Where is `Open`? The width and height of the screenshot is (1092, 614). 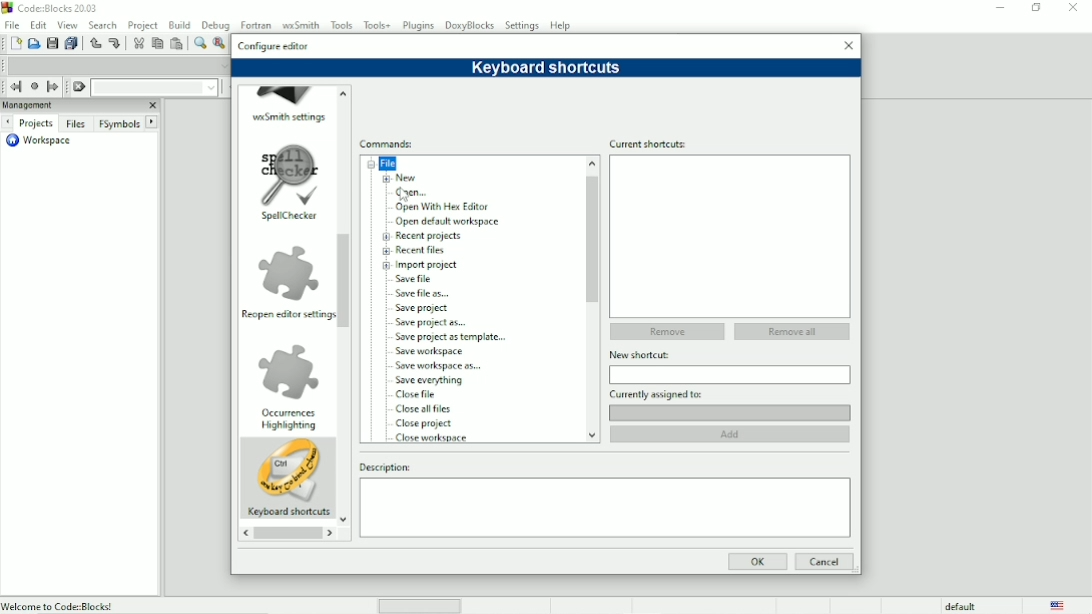
Open is located at coordinates (414, 194).